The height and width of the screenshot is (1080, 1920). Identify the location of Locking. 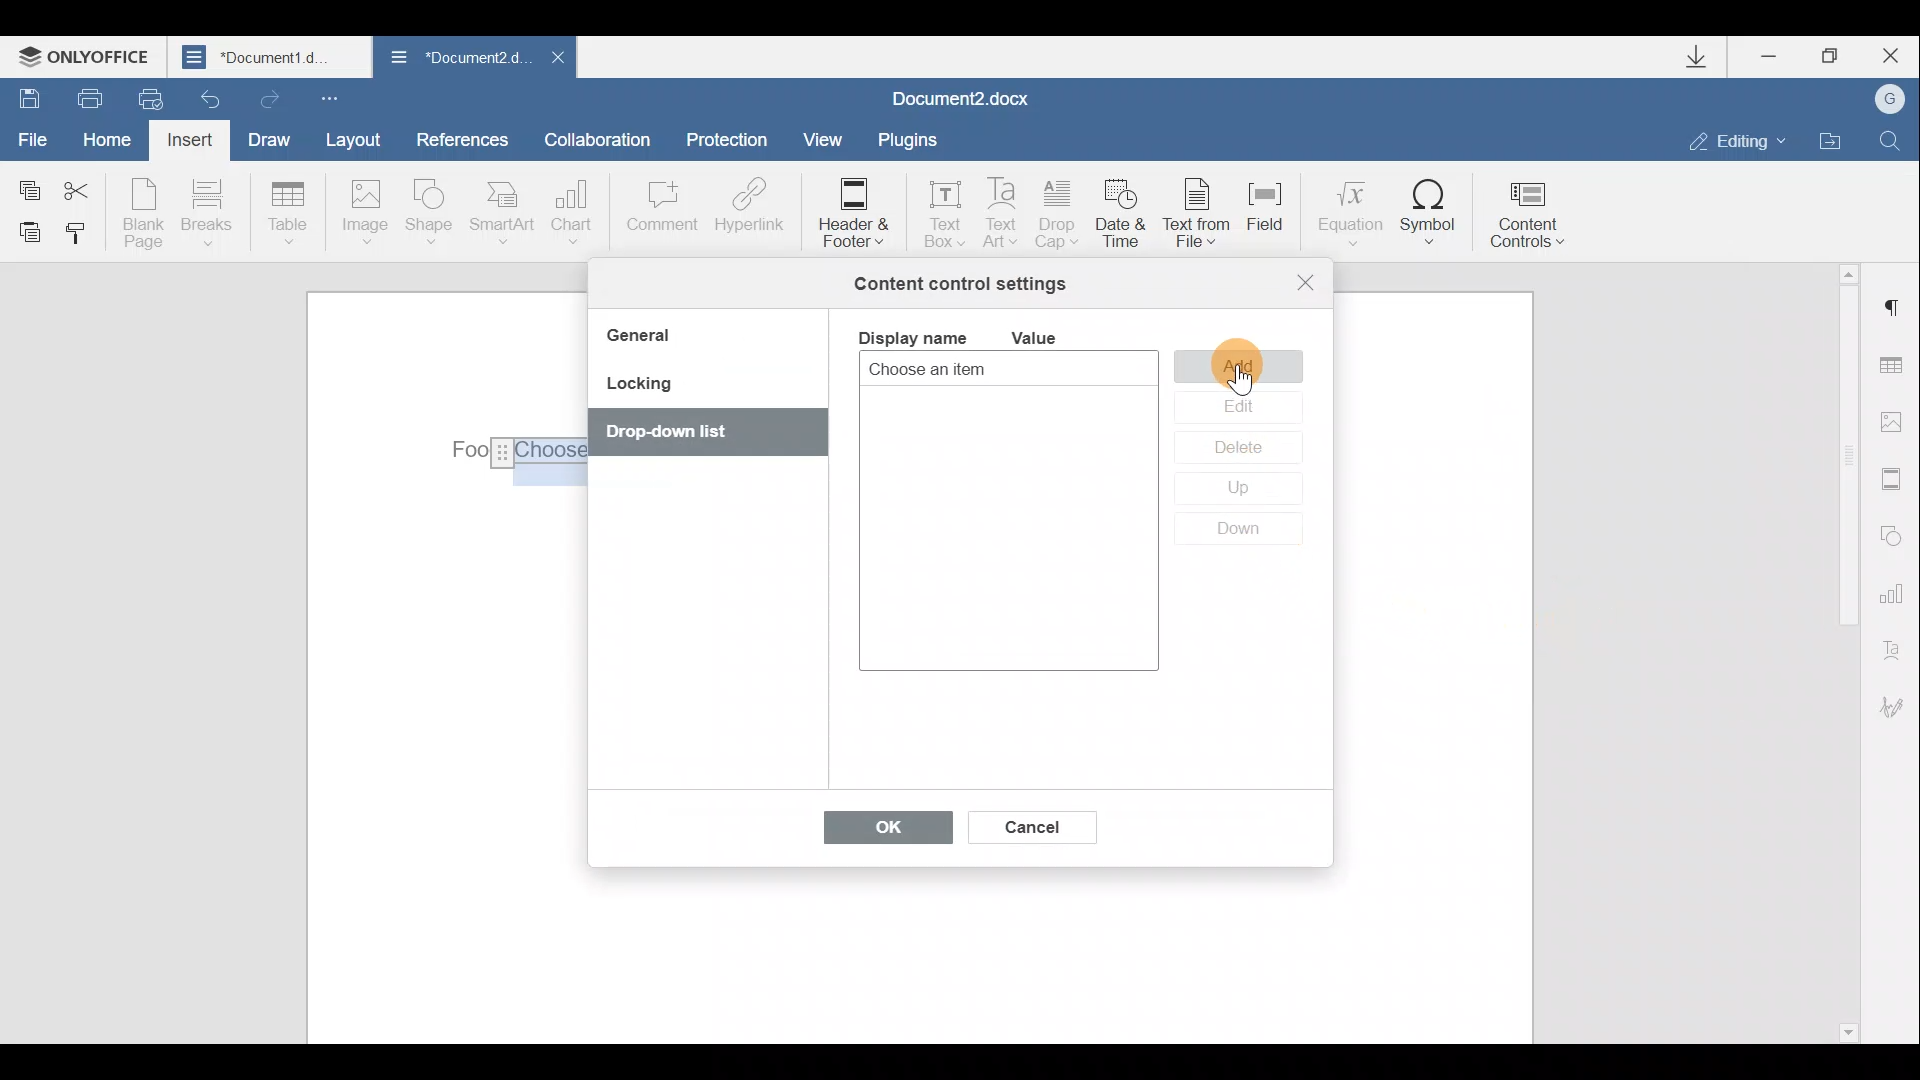
(638, 390).